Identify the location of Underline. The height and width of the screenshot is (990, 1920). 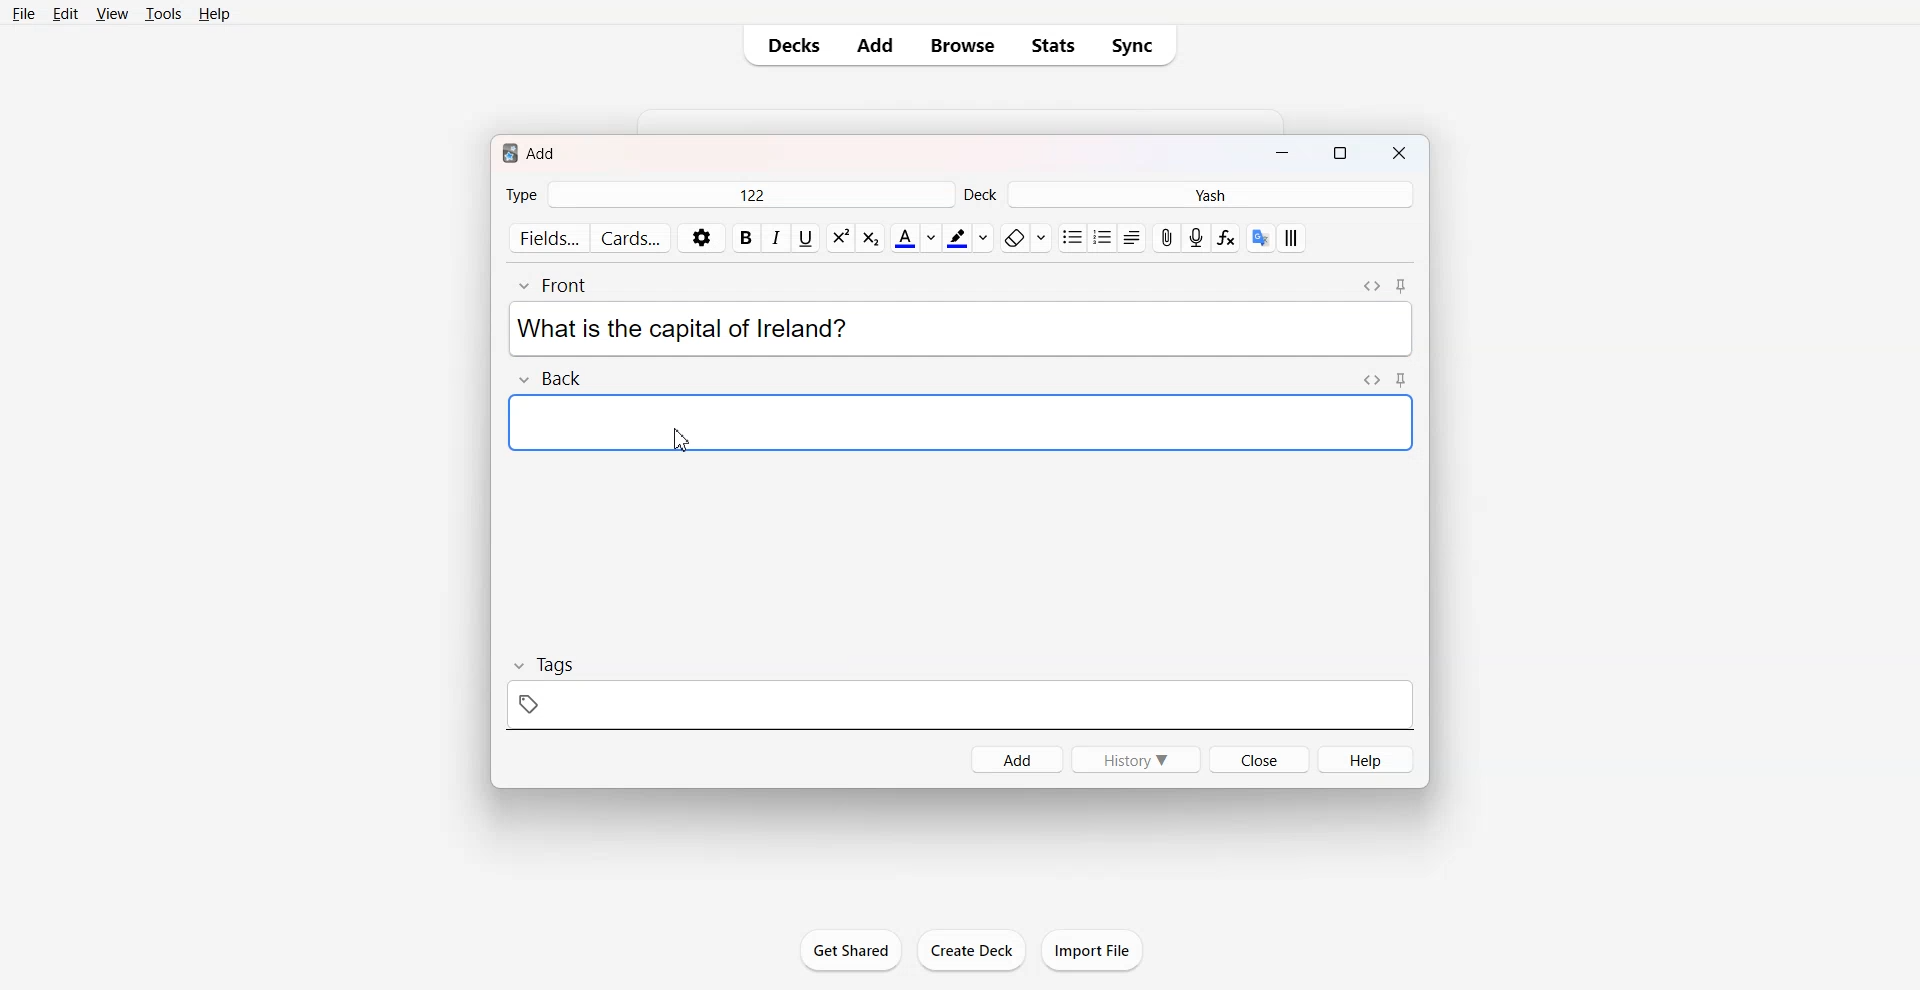
(805, 238).